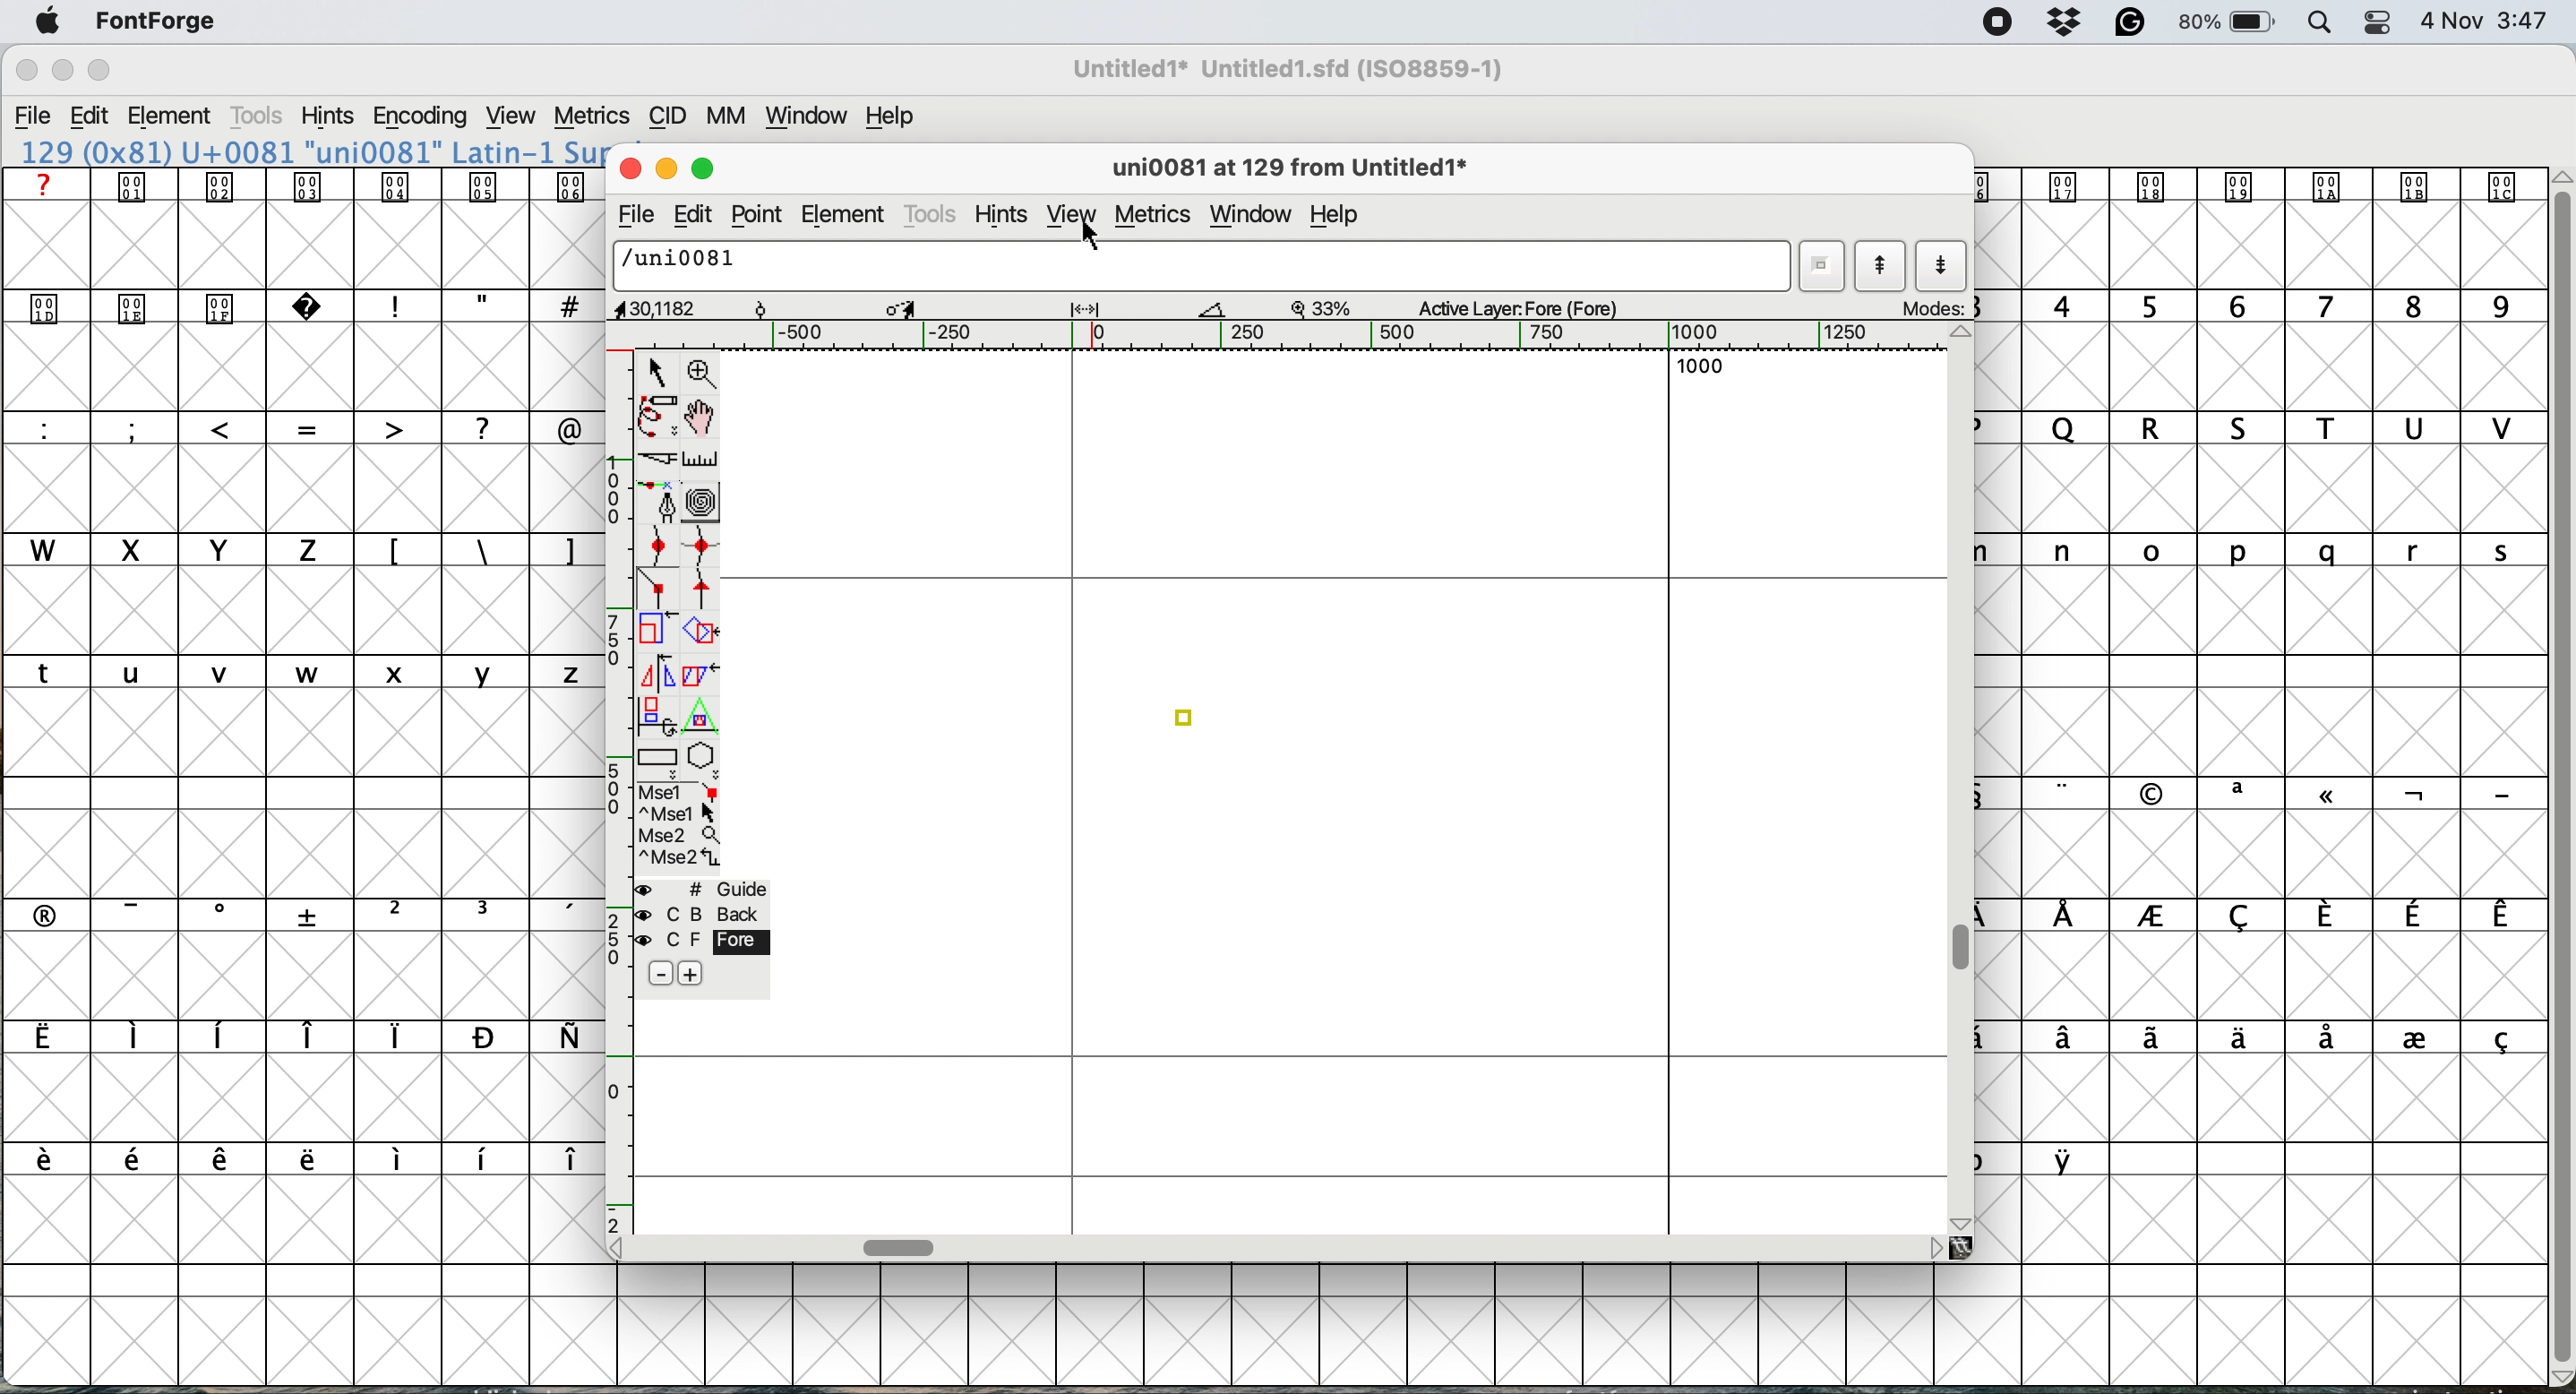 The height and width of the screenshot is (1394, 2576). What do you see at coordinates (98, 70) in the screenshot?
I see `Maximize` at bounding box center [98, 70].